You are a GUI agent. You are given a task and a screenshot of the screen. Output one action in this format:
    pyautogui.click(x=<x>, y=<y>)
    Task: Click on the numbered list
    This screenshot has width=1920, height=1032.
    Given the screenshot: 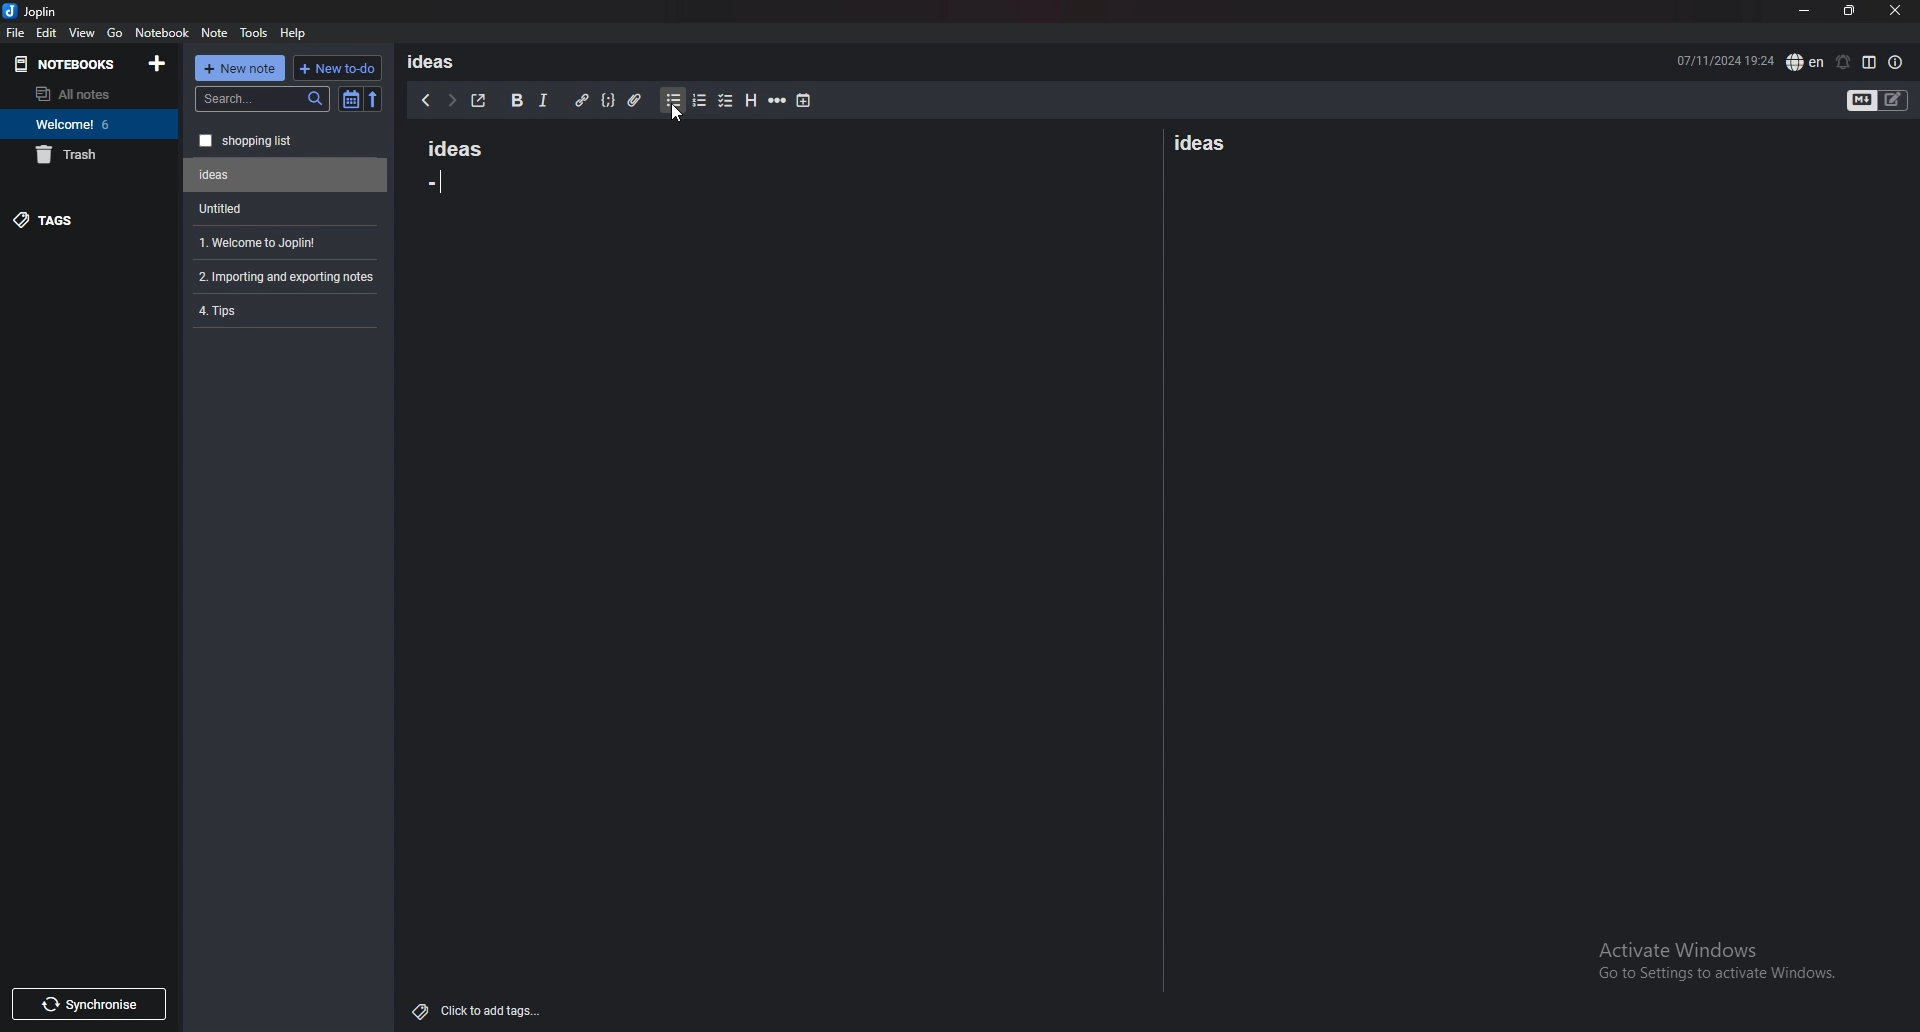 What is the action you would take?
    pyautogui.click(x=698, y=101)
    